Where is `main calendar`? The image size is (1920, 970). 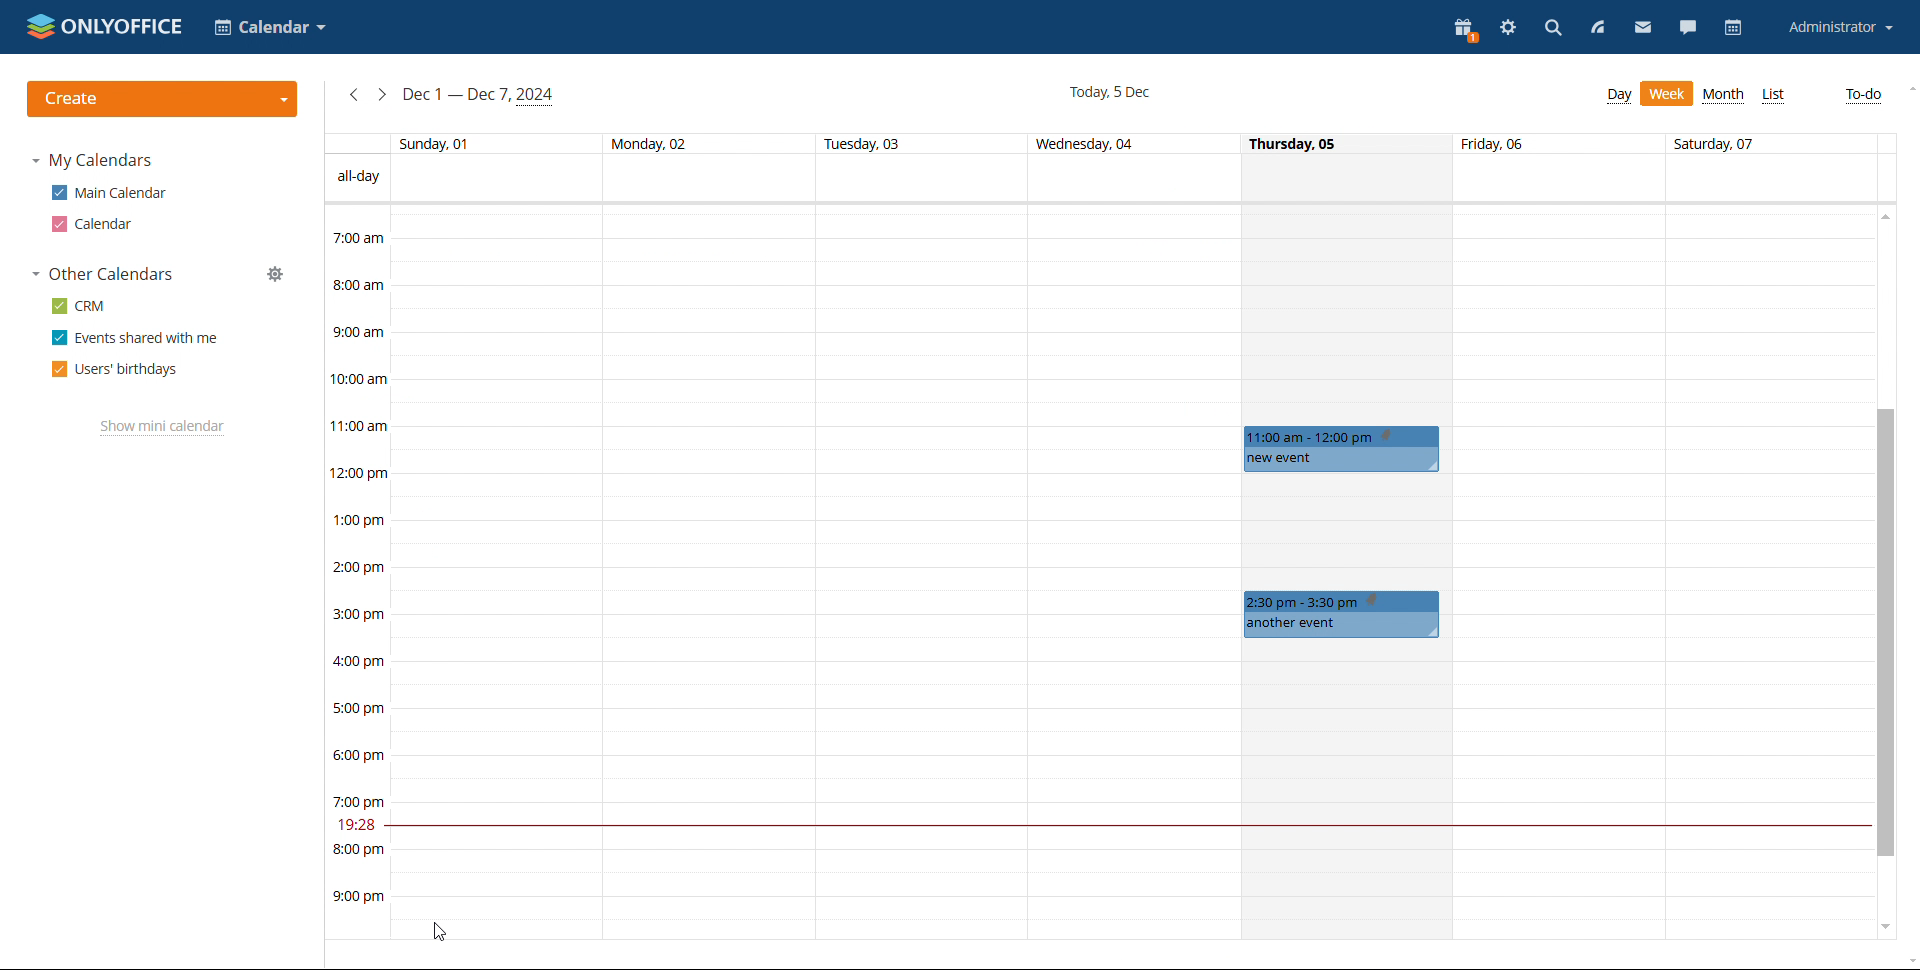
main calendar is located at coordinates (109, 193).